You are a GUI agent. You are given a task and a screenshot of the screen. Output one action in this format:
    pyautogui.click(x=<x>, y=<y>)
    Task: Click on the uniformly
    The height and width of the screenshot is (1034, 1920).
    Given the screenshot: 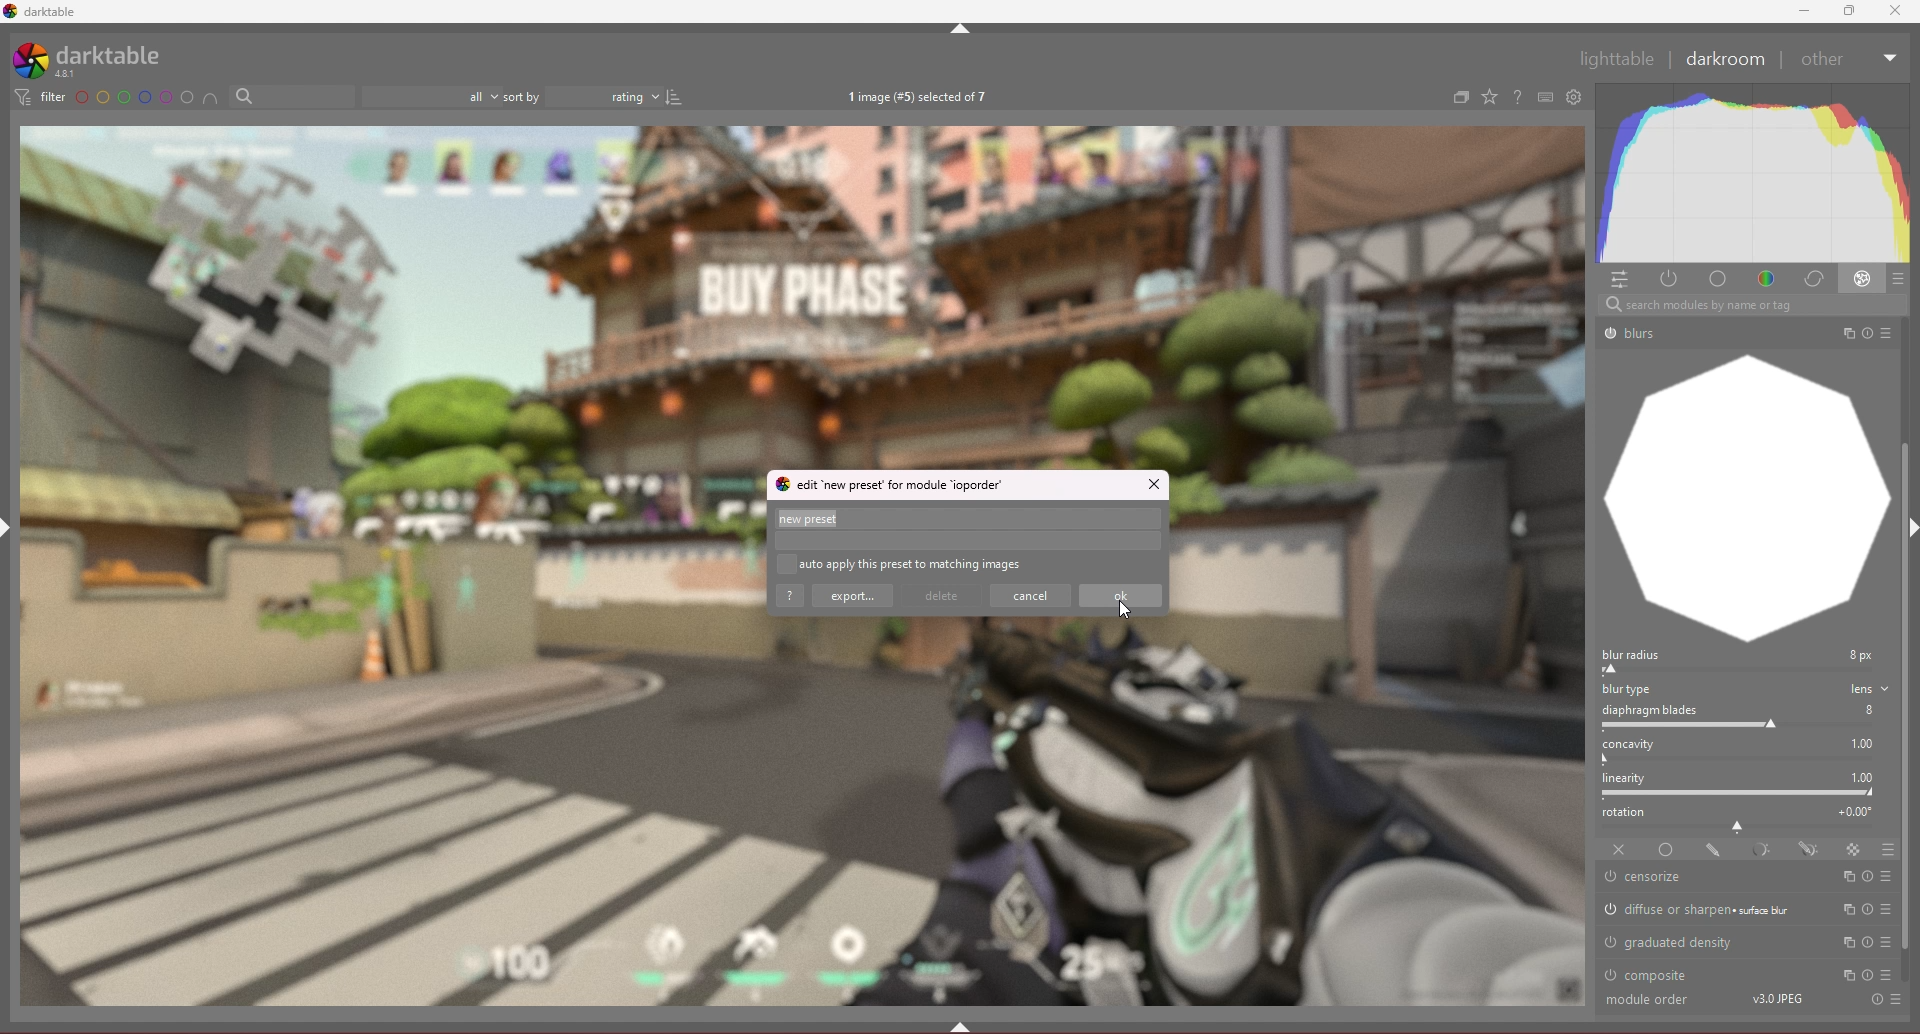 What is the action you would take?
    pyautogui.click(x=1666, y=850)
    